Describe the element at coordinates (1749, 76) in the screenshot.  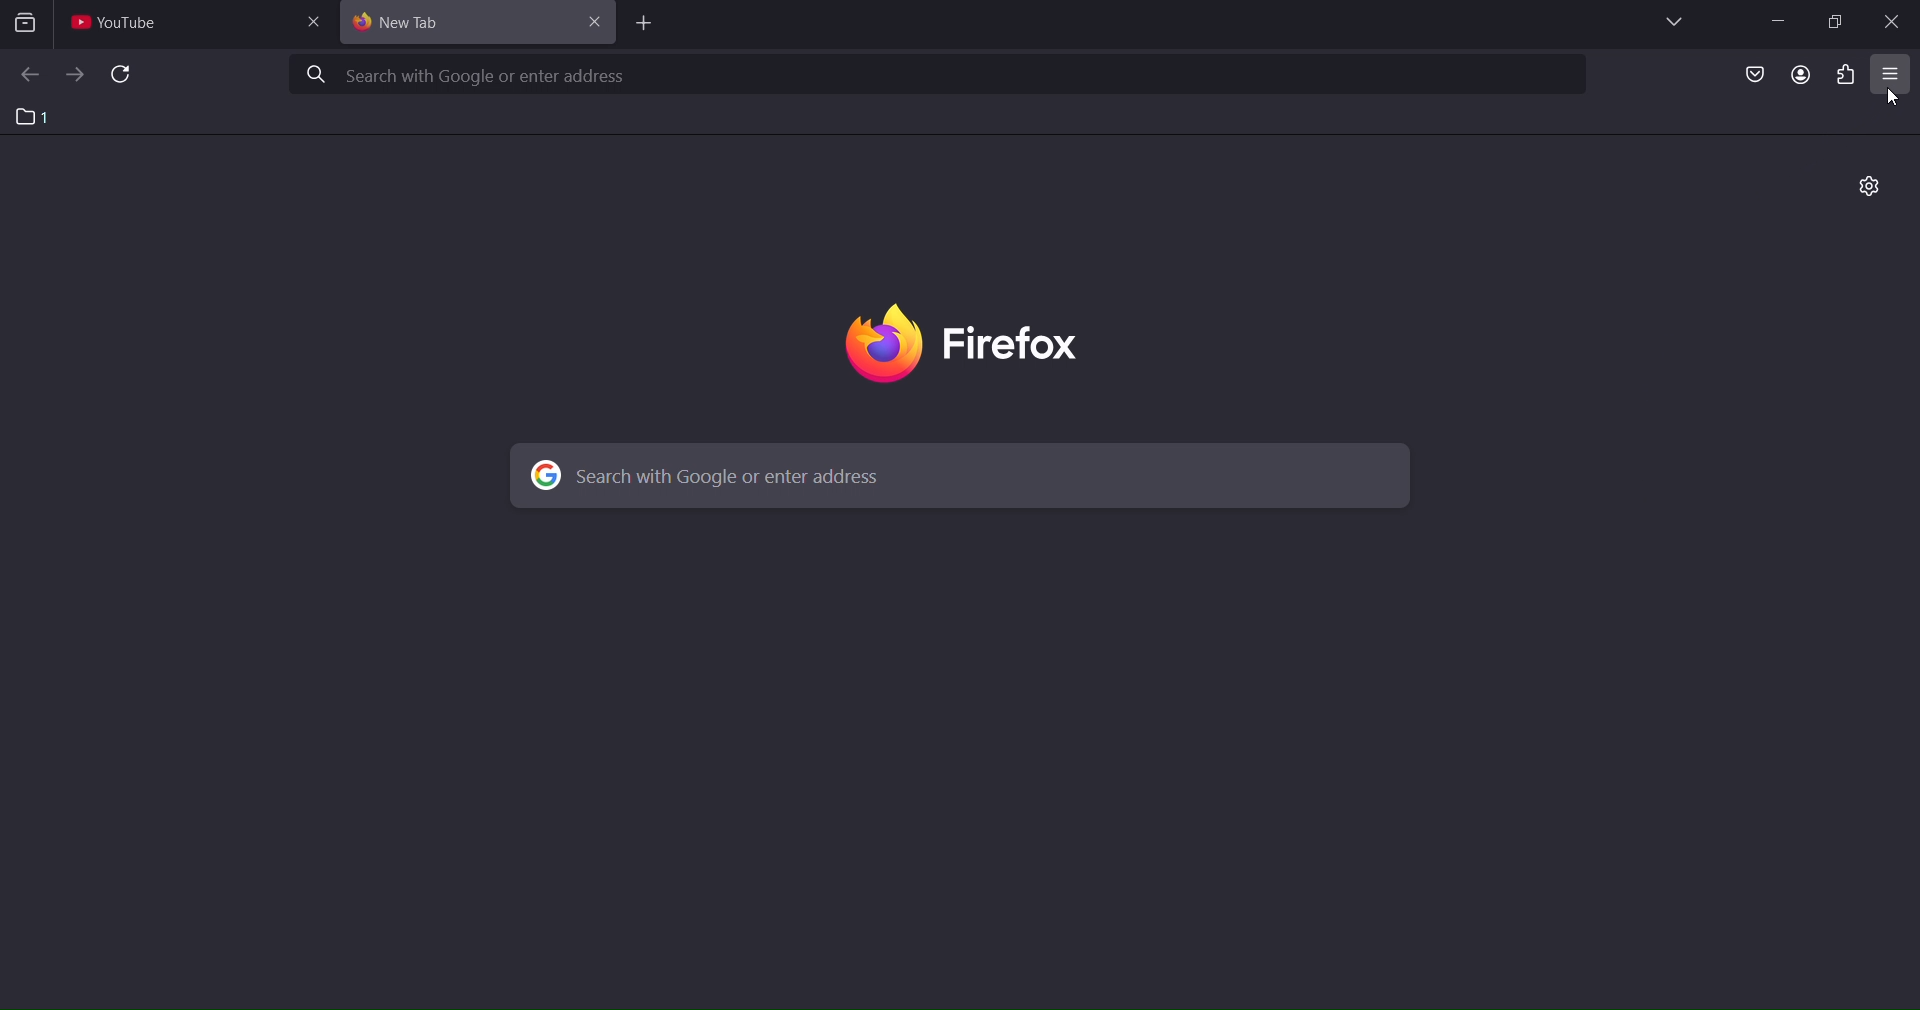
I see `save as pocket` at that location.